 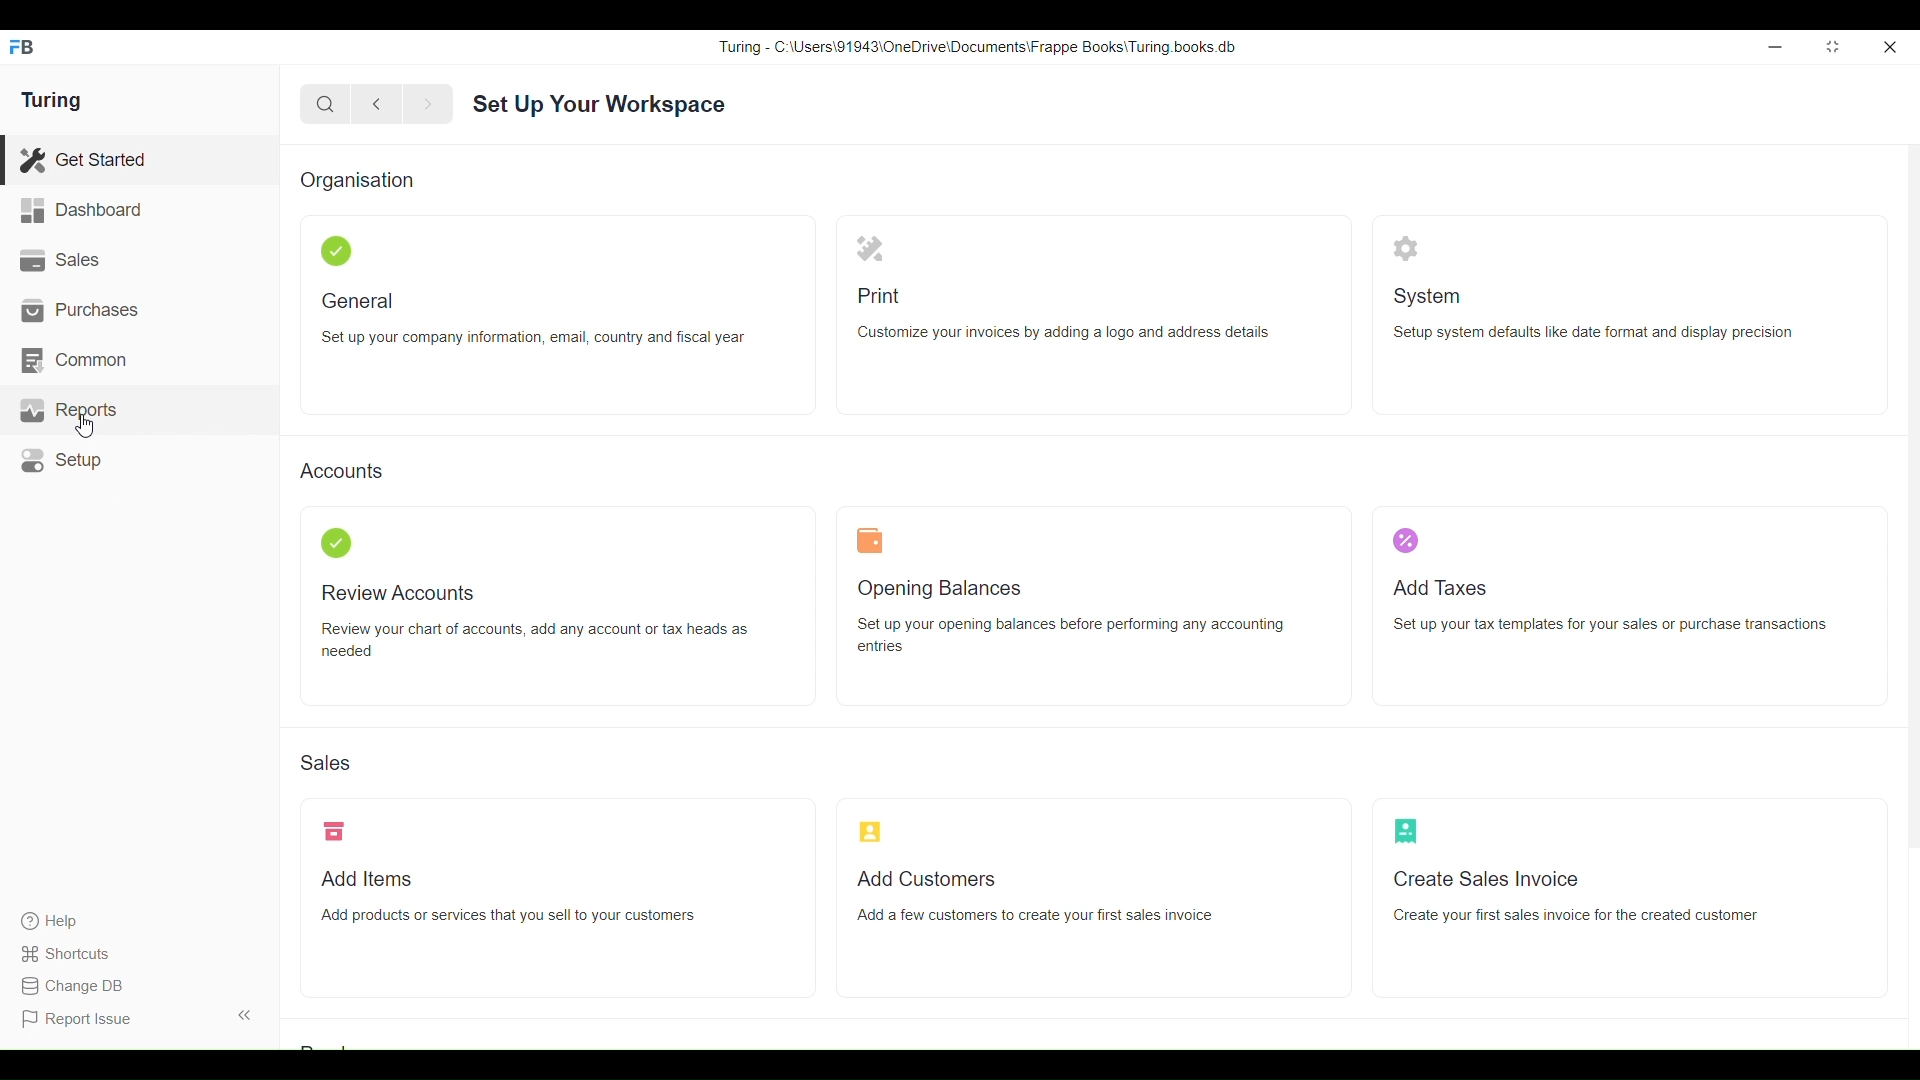 What do you see at coordinates (1407, 249) in the screenshot?
I see `System icon` at bounding box center [1407, 249].